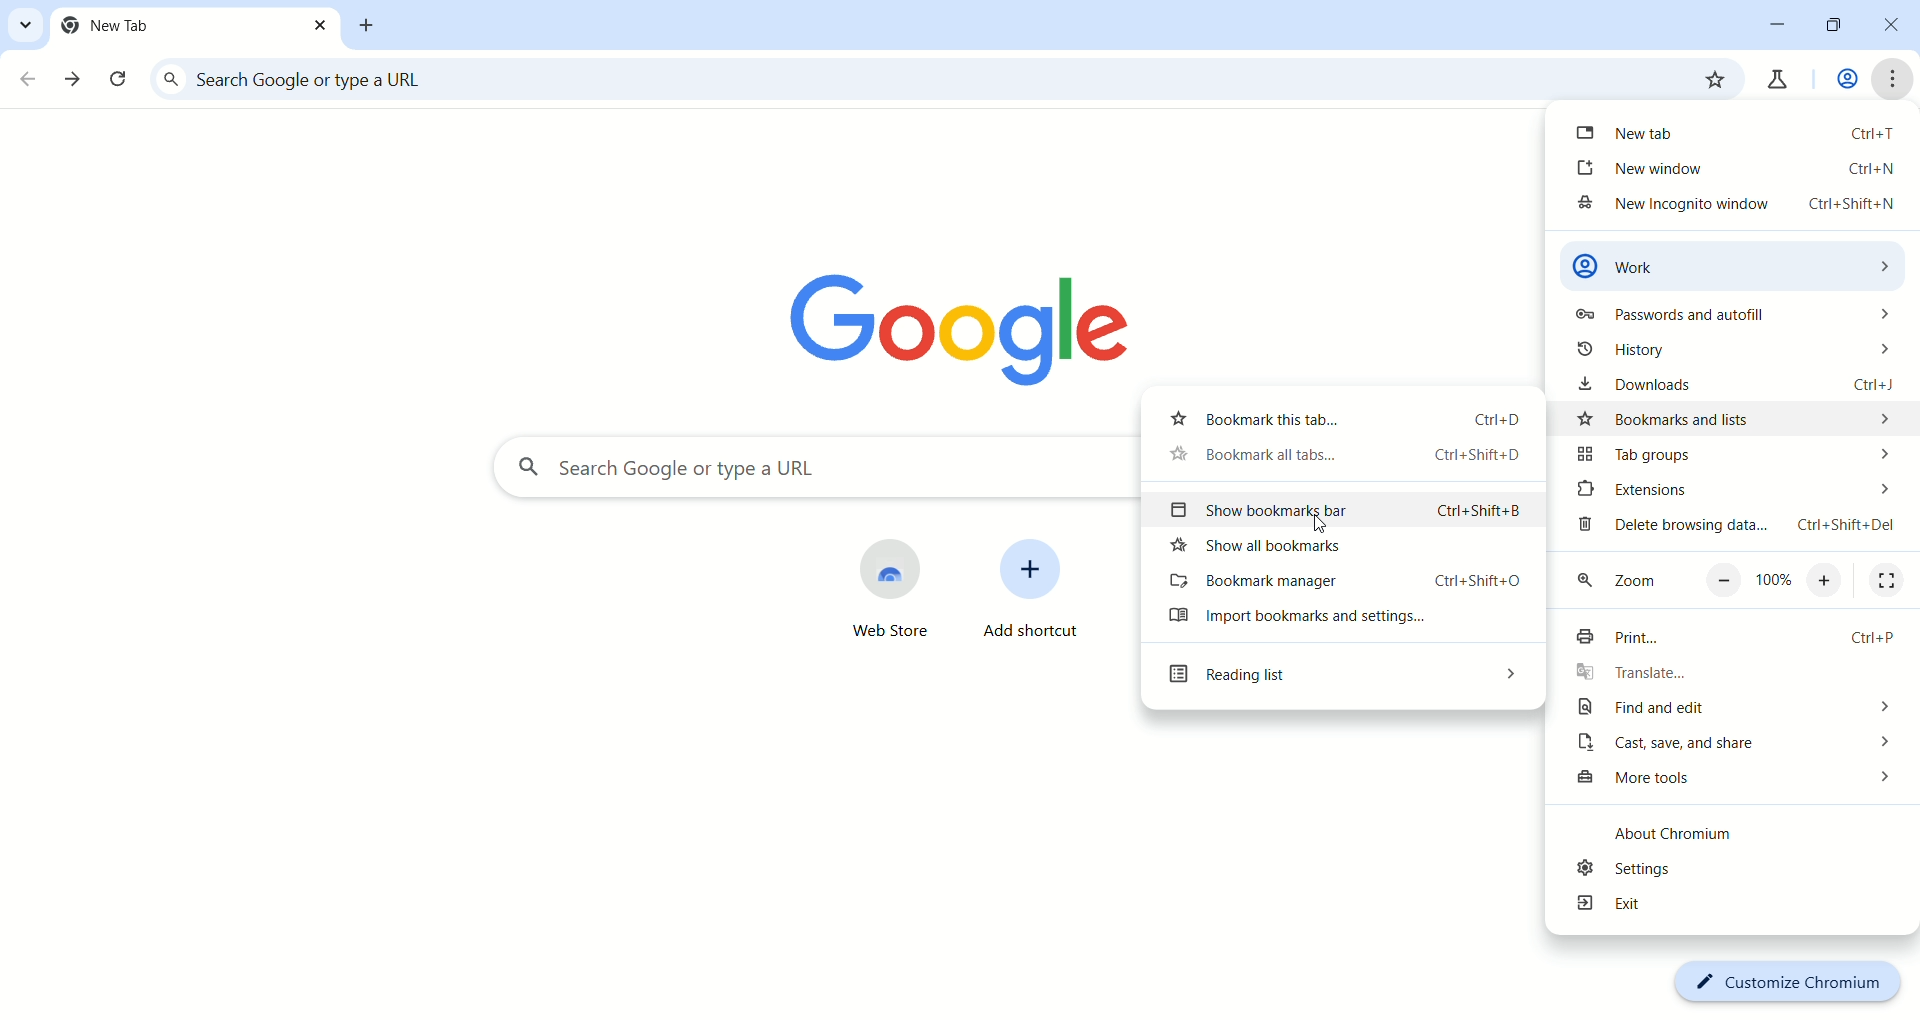 The image size is (1920, 1020). I want to click on go back, so click(29, 80).